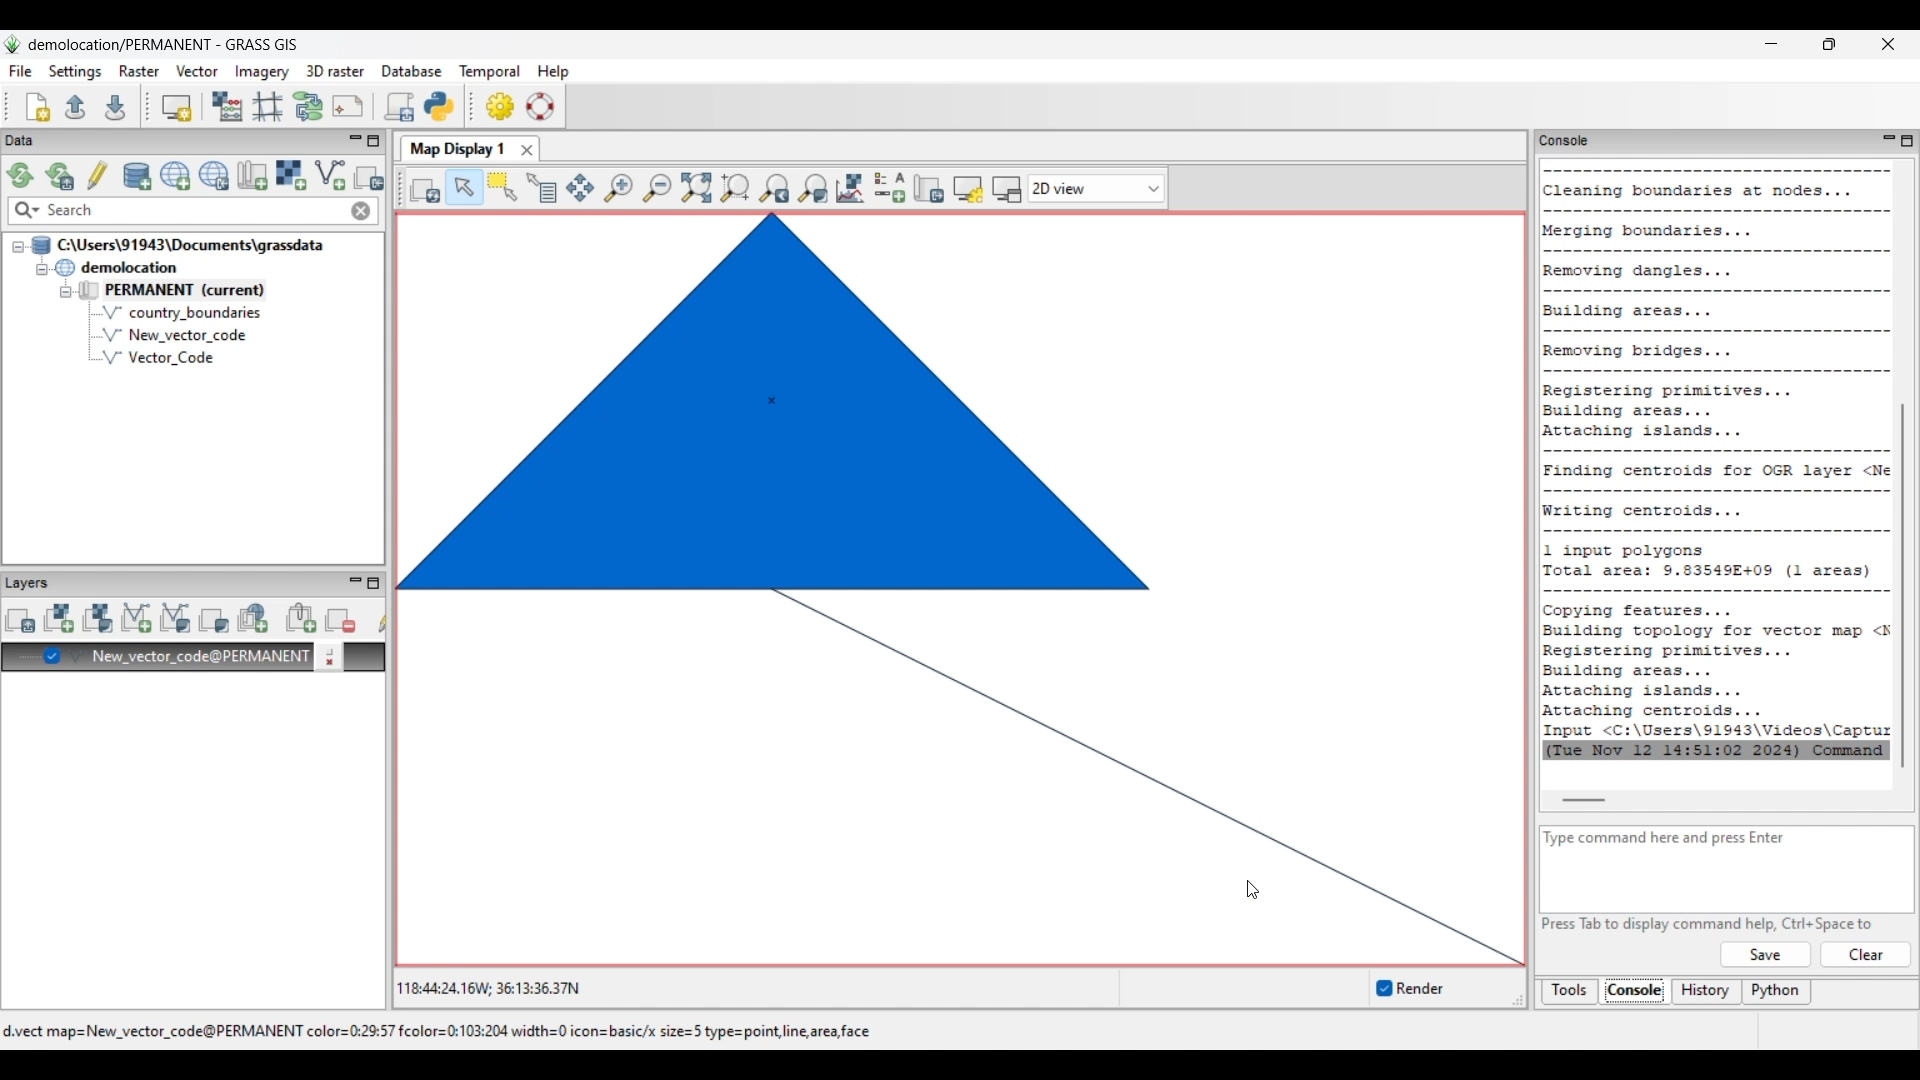 The width and height of the screenshot is (1920, 1080). Describe the element at coordinates (374, 583) in the screenshot. I see `Maximize Layers panel` at that location.